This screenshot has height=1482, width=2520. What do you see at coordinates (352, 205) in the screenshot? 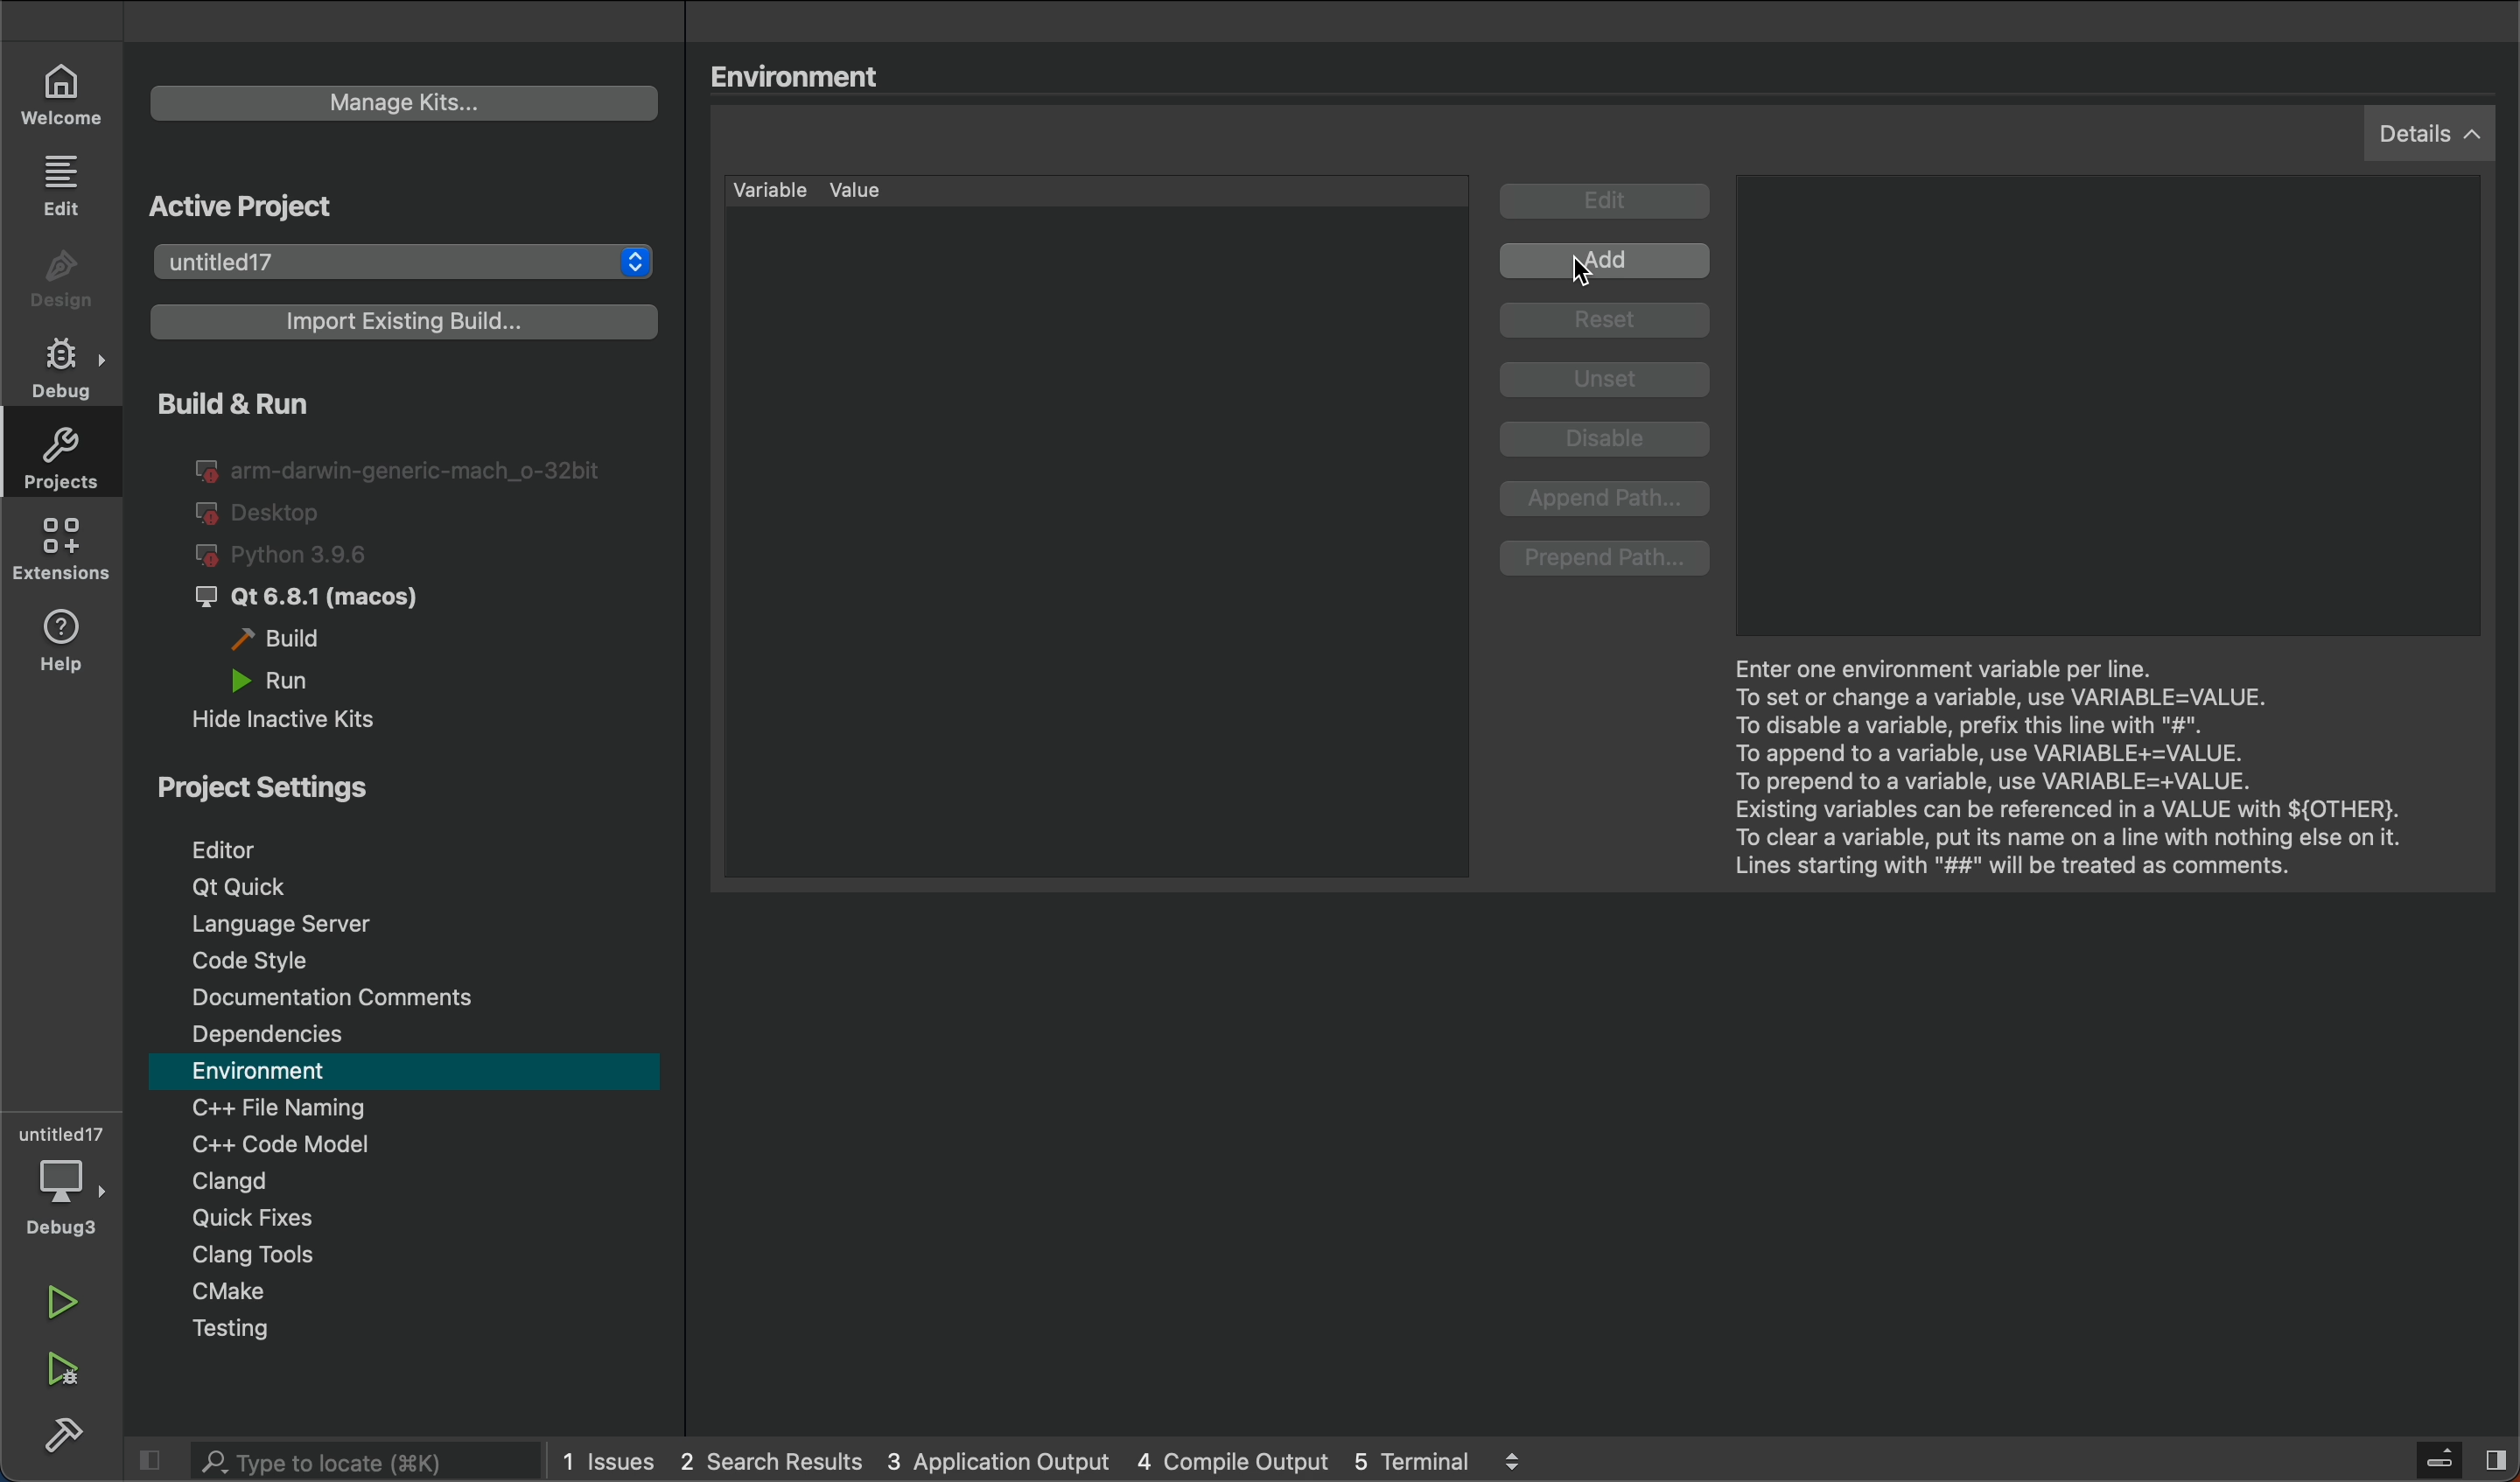
I see `Active Project` at bounding box center [352, 205].